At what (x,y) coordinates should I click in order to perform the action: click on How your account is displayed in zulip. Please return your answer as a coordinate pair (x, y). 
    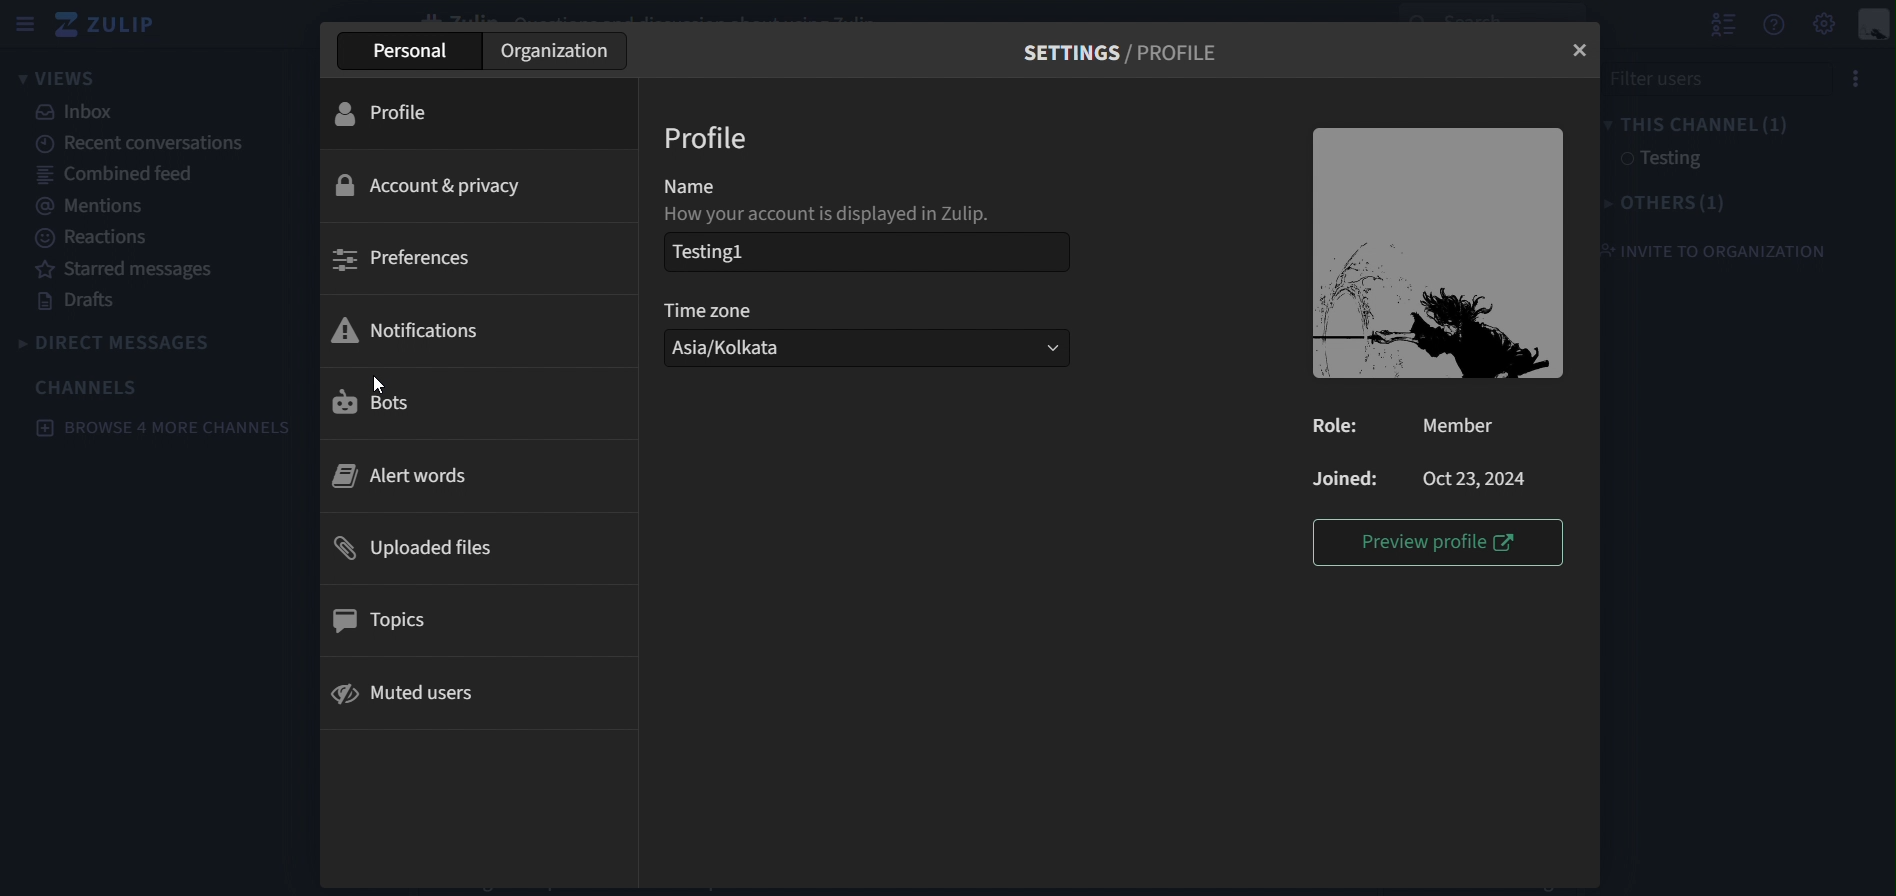
    Looking at the image, I should click on (842, 214).